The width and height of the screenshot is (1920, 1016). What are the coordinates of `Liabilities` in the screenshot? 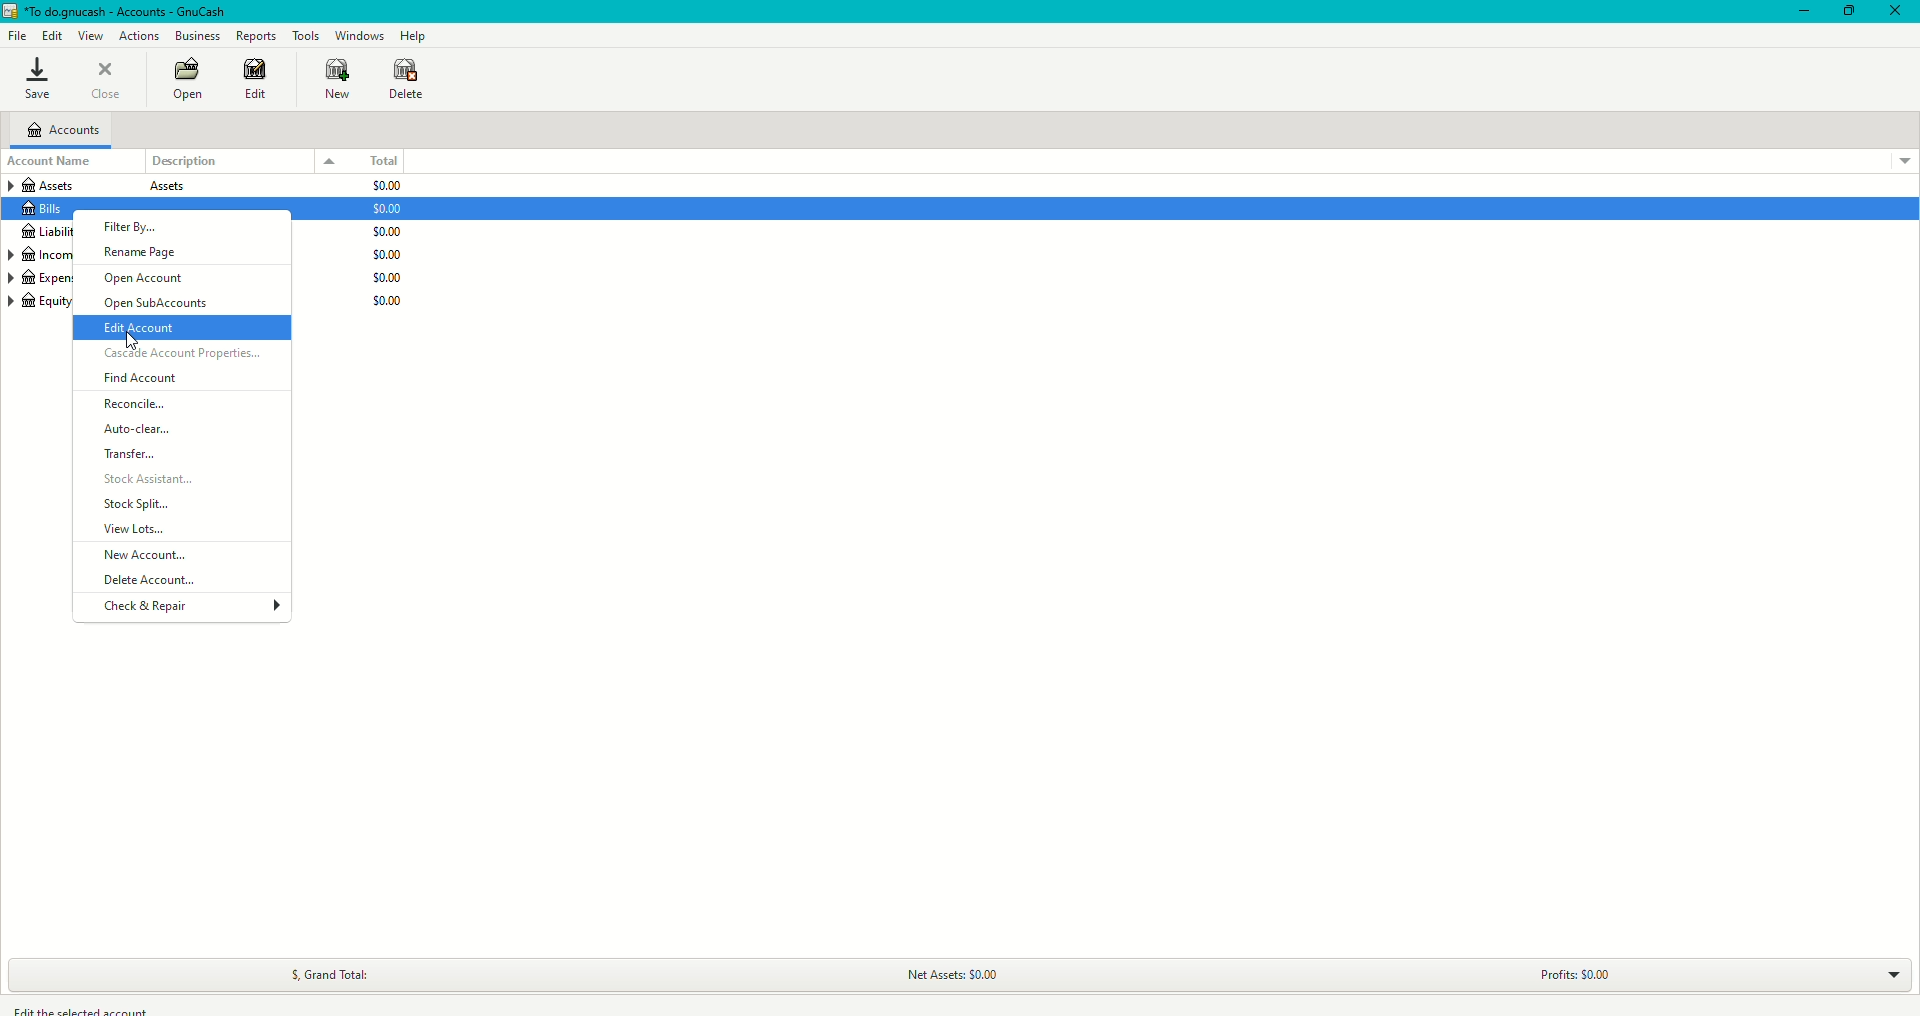 It's located at (41, 231).